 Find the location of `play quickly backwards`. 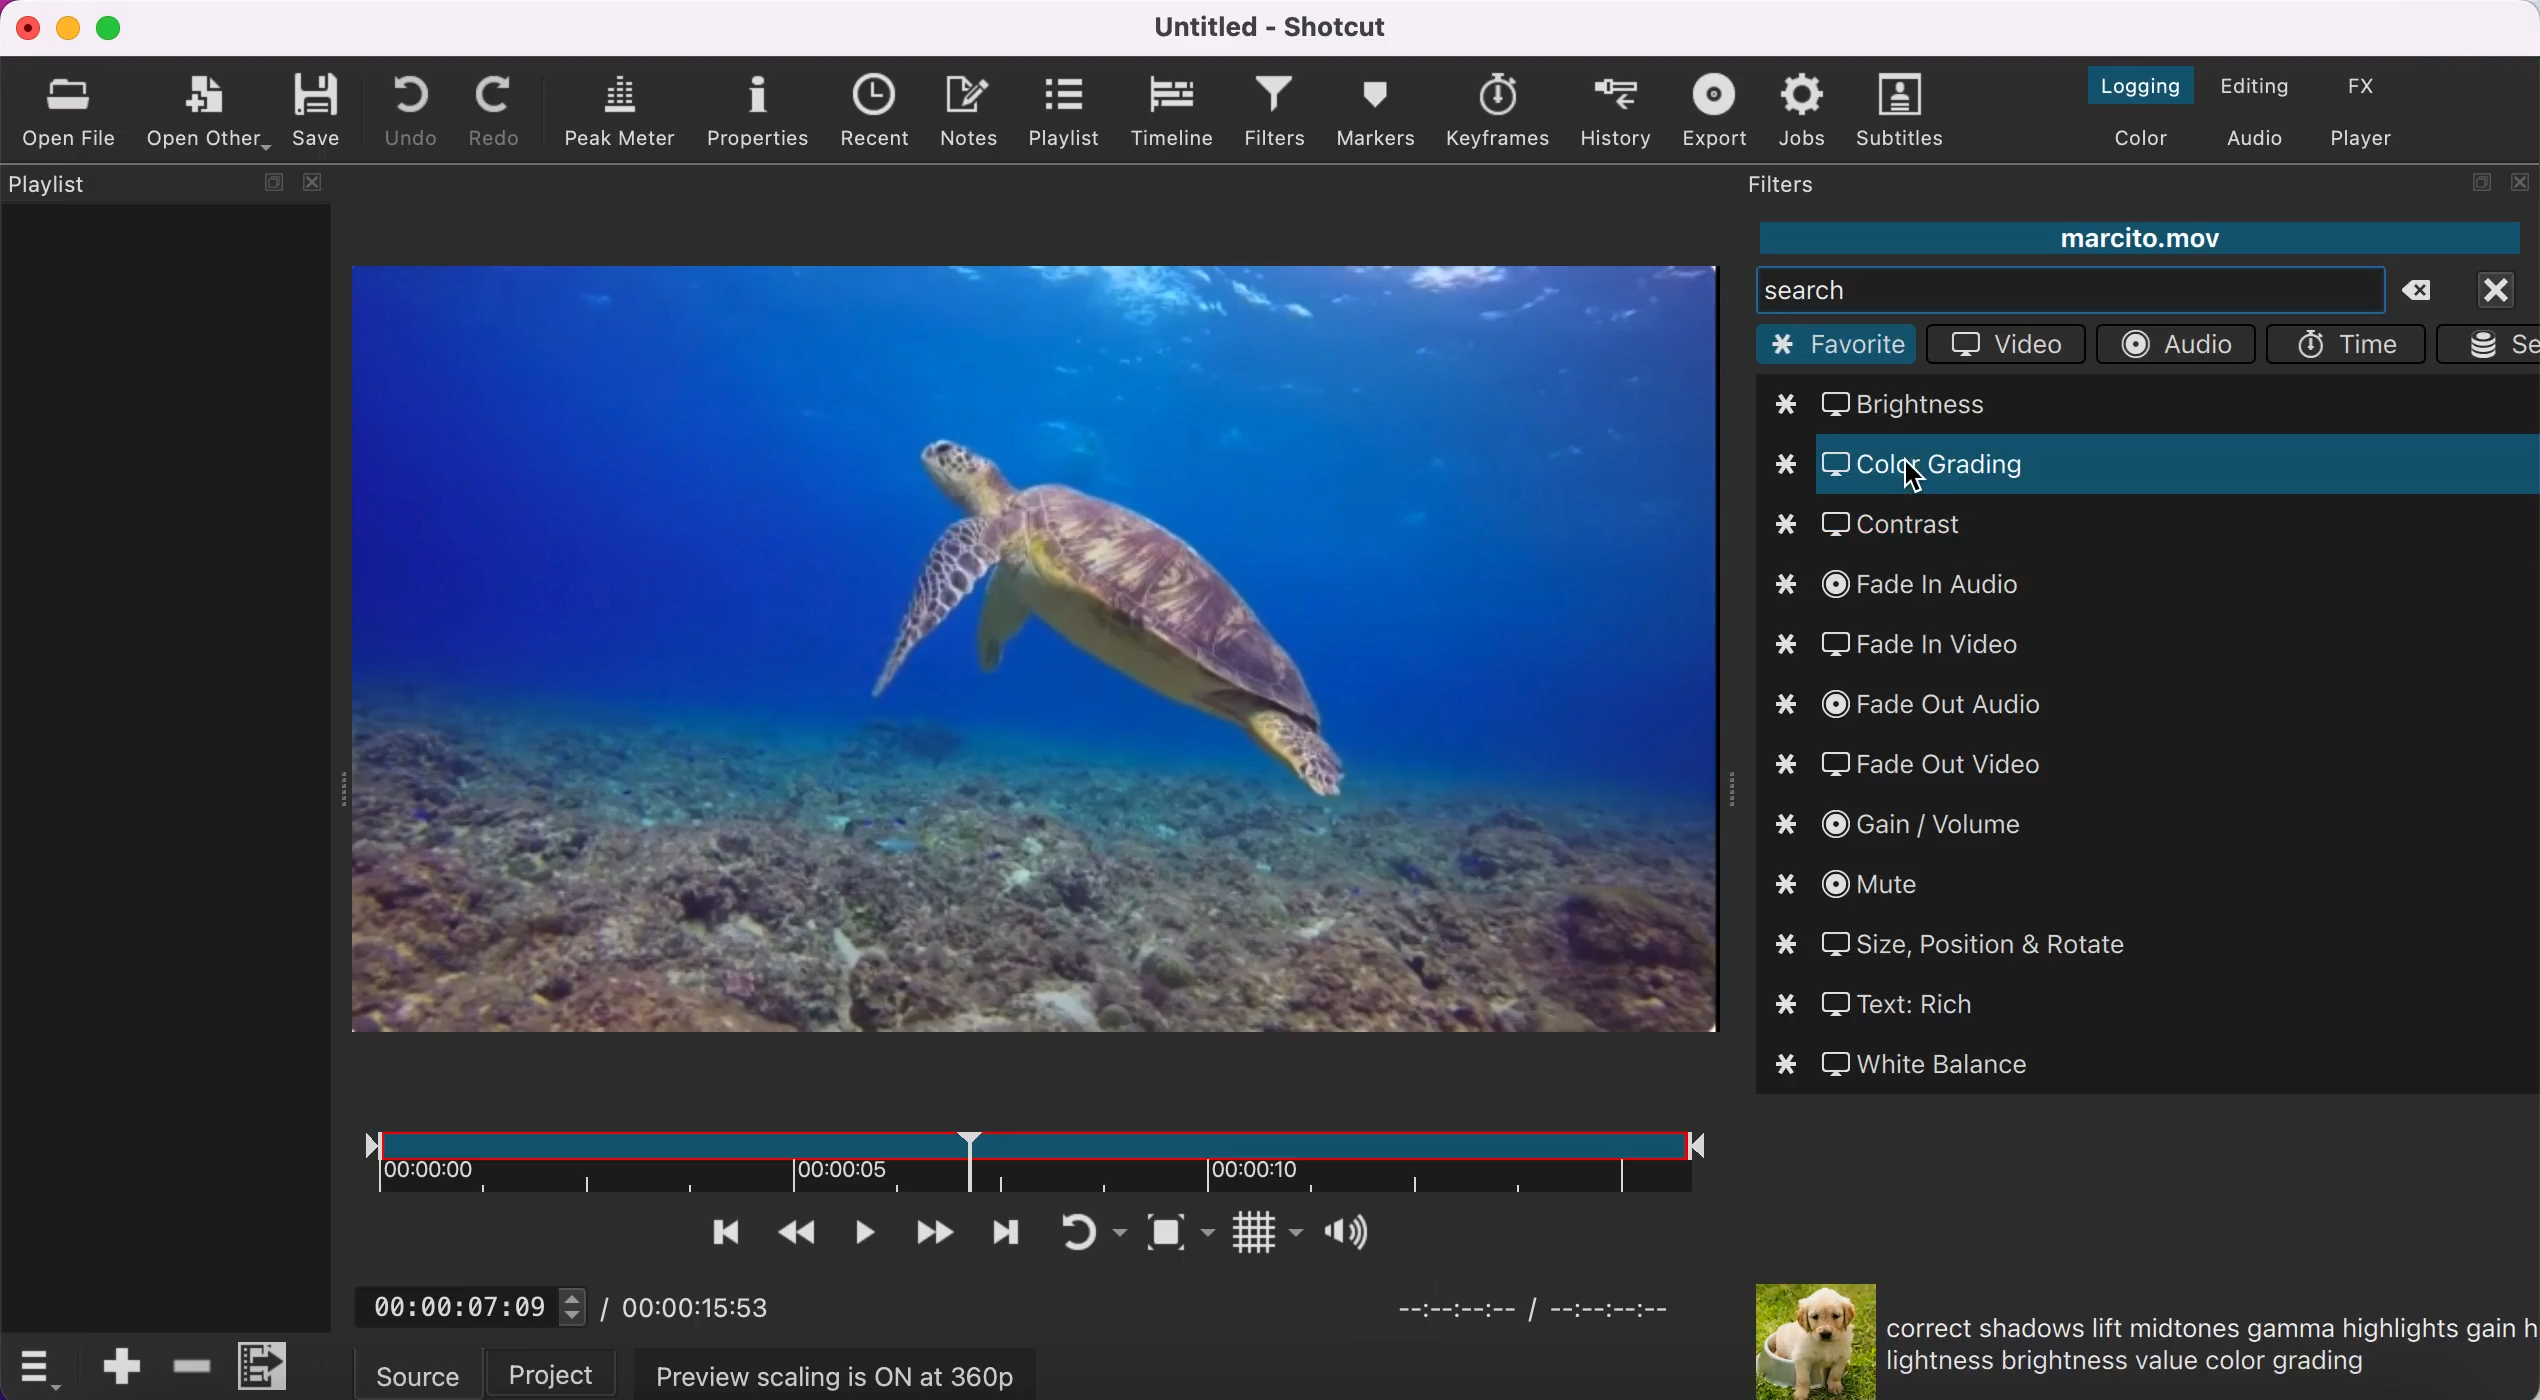

play quickly backwards is located at coordinates (792, 1232).